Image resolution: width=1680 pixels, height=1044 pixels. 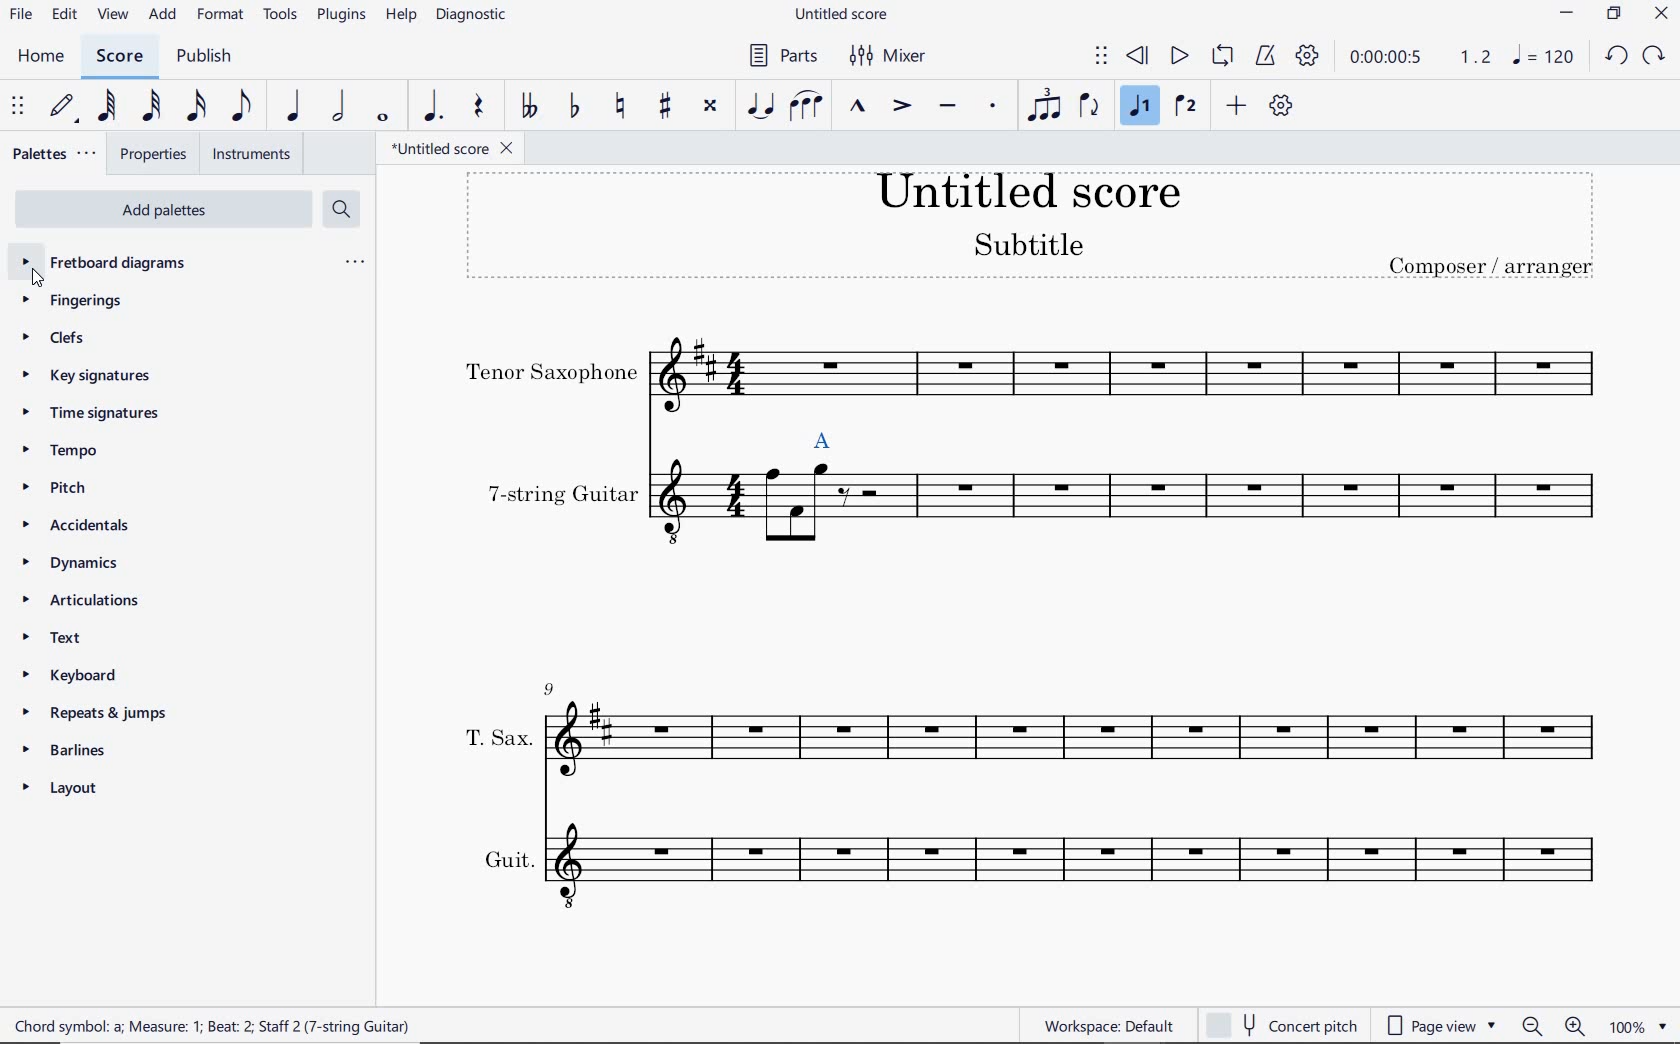 What do you see at coordinates (1553, 1023) in the screenshot?
I see `zoom in or zoom out` at bounding box center [1553, 1023].